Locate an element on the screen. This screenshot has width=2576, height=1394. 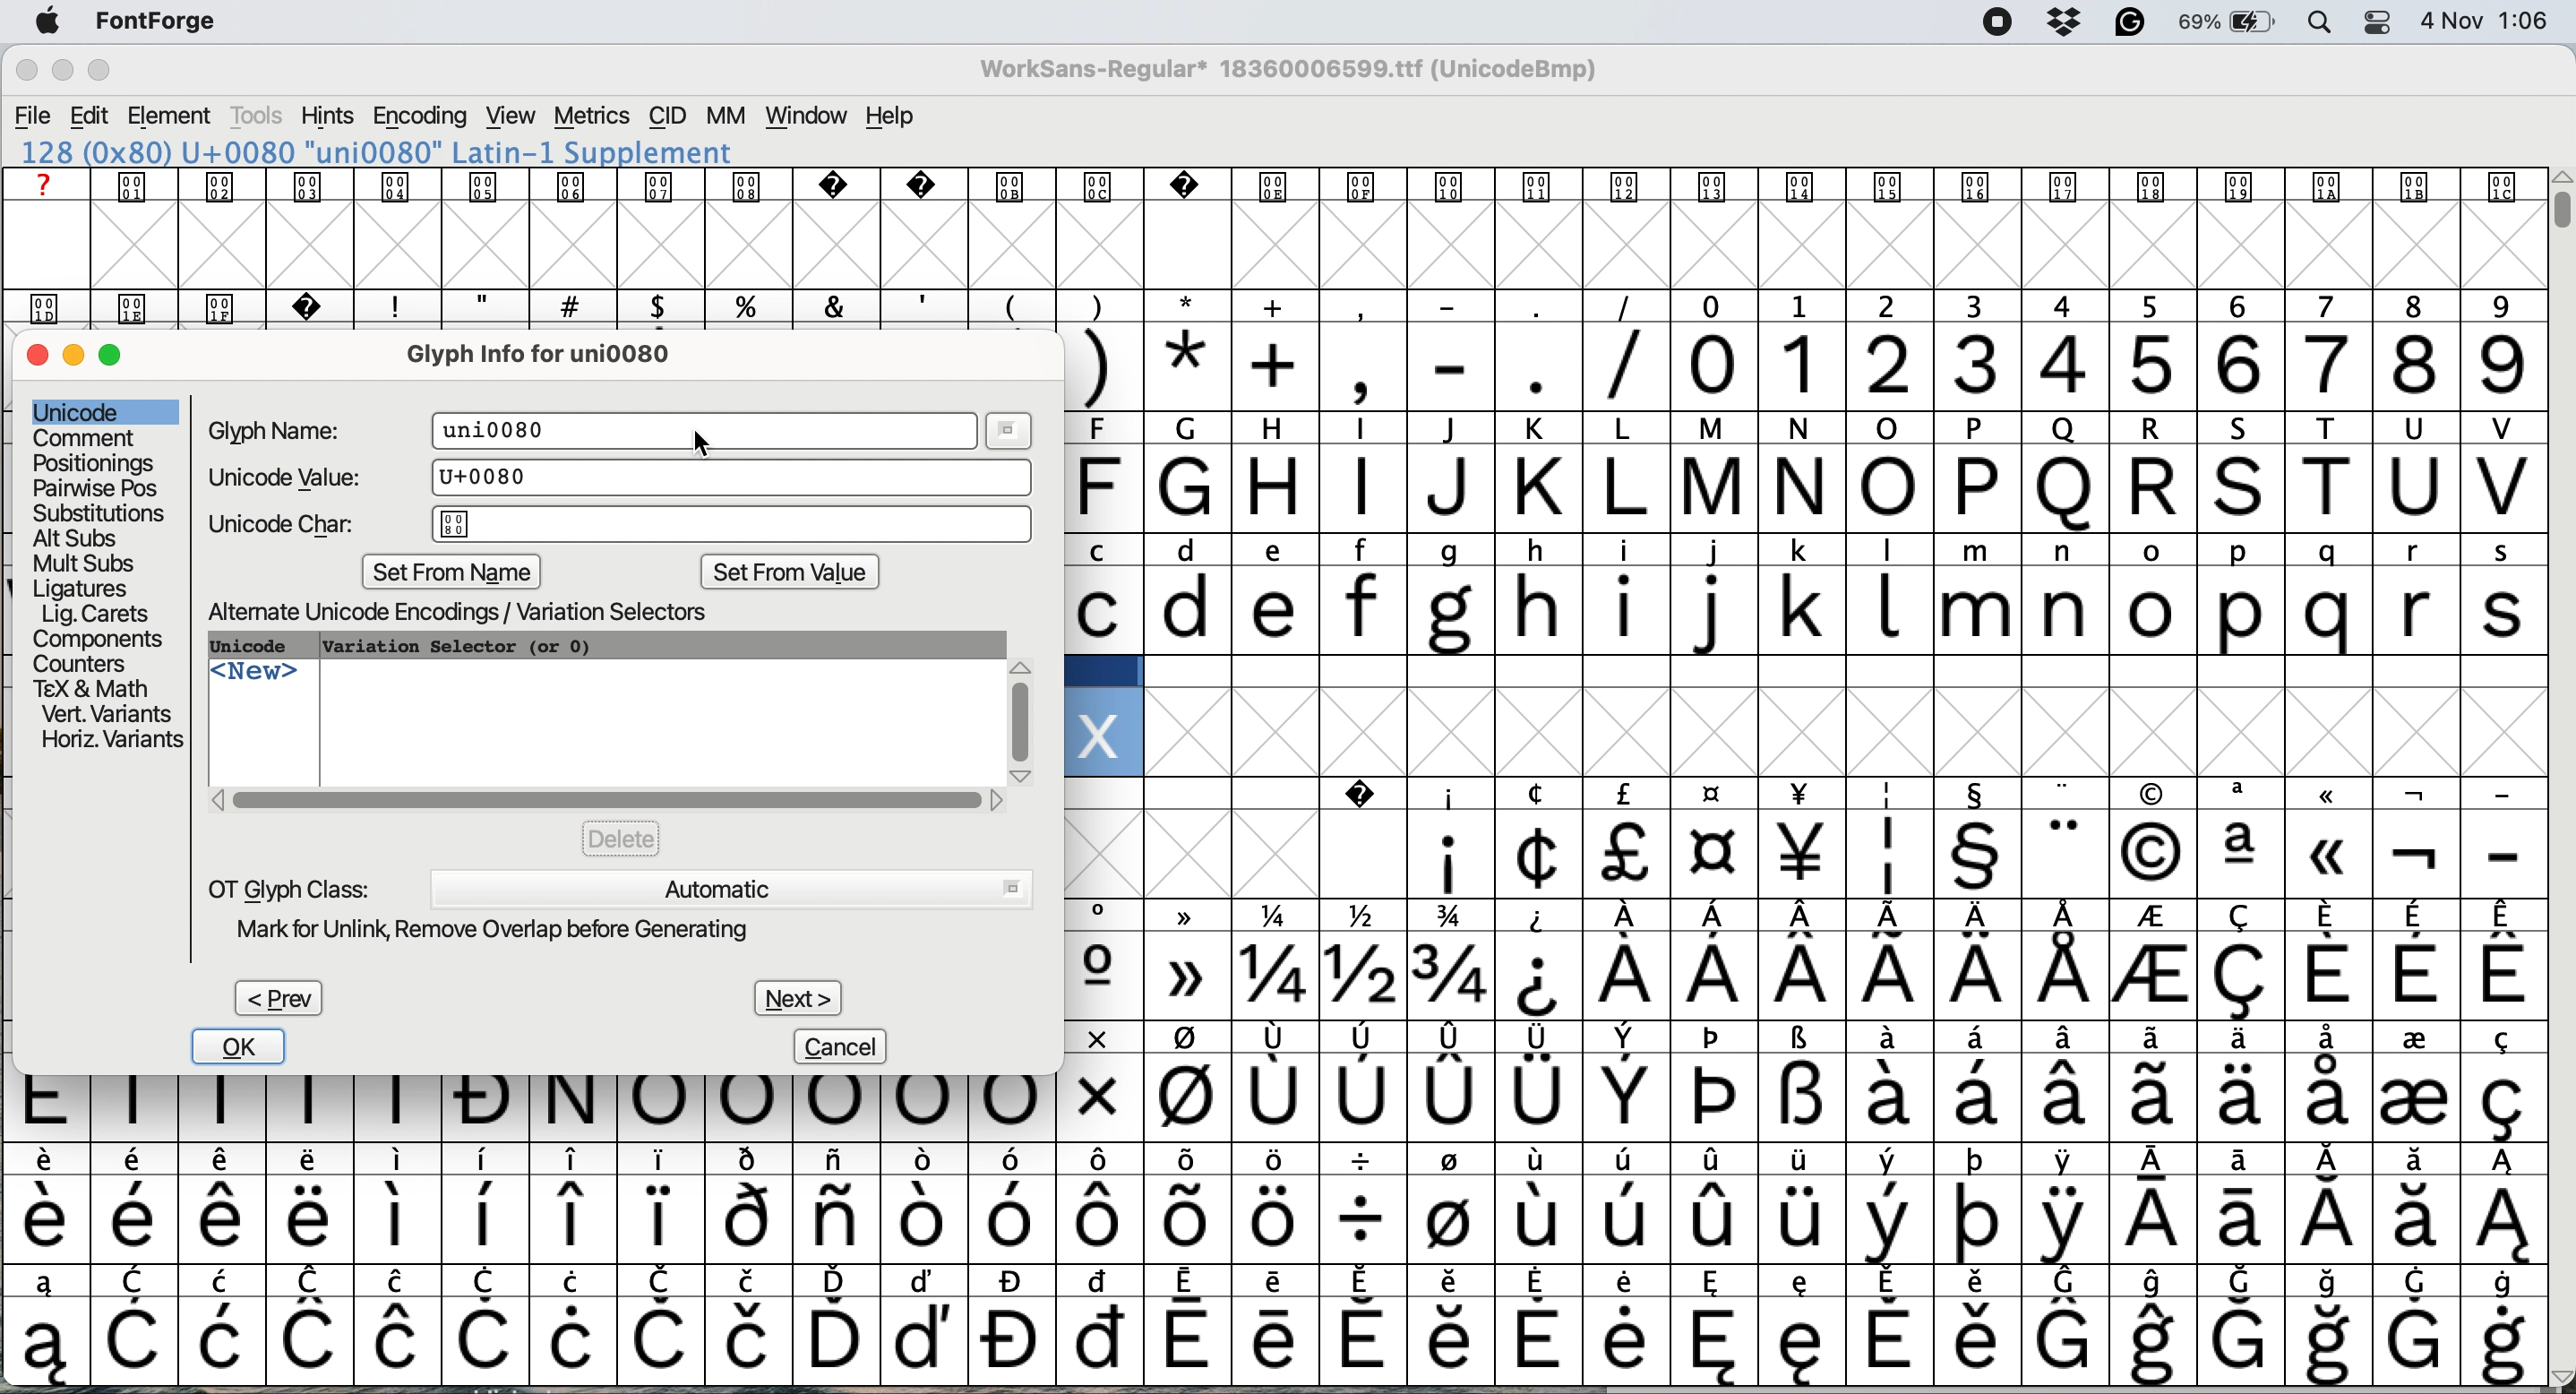
mark for unlink remove overlap before generating is located at coordinates (515, 932).